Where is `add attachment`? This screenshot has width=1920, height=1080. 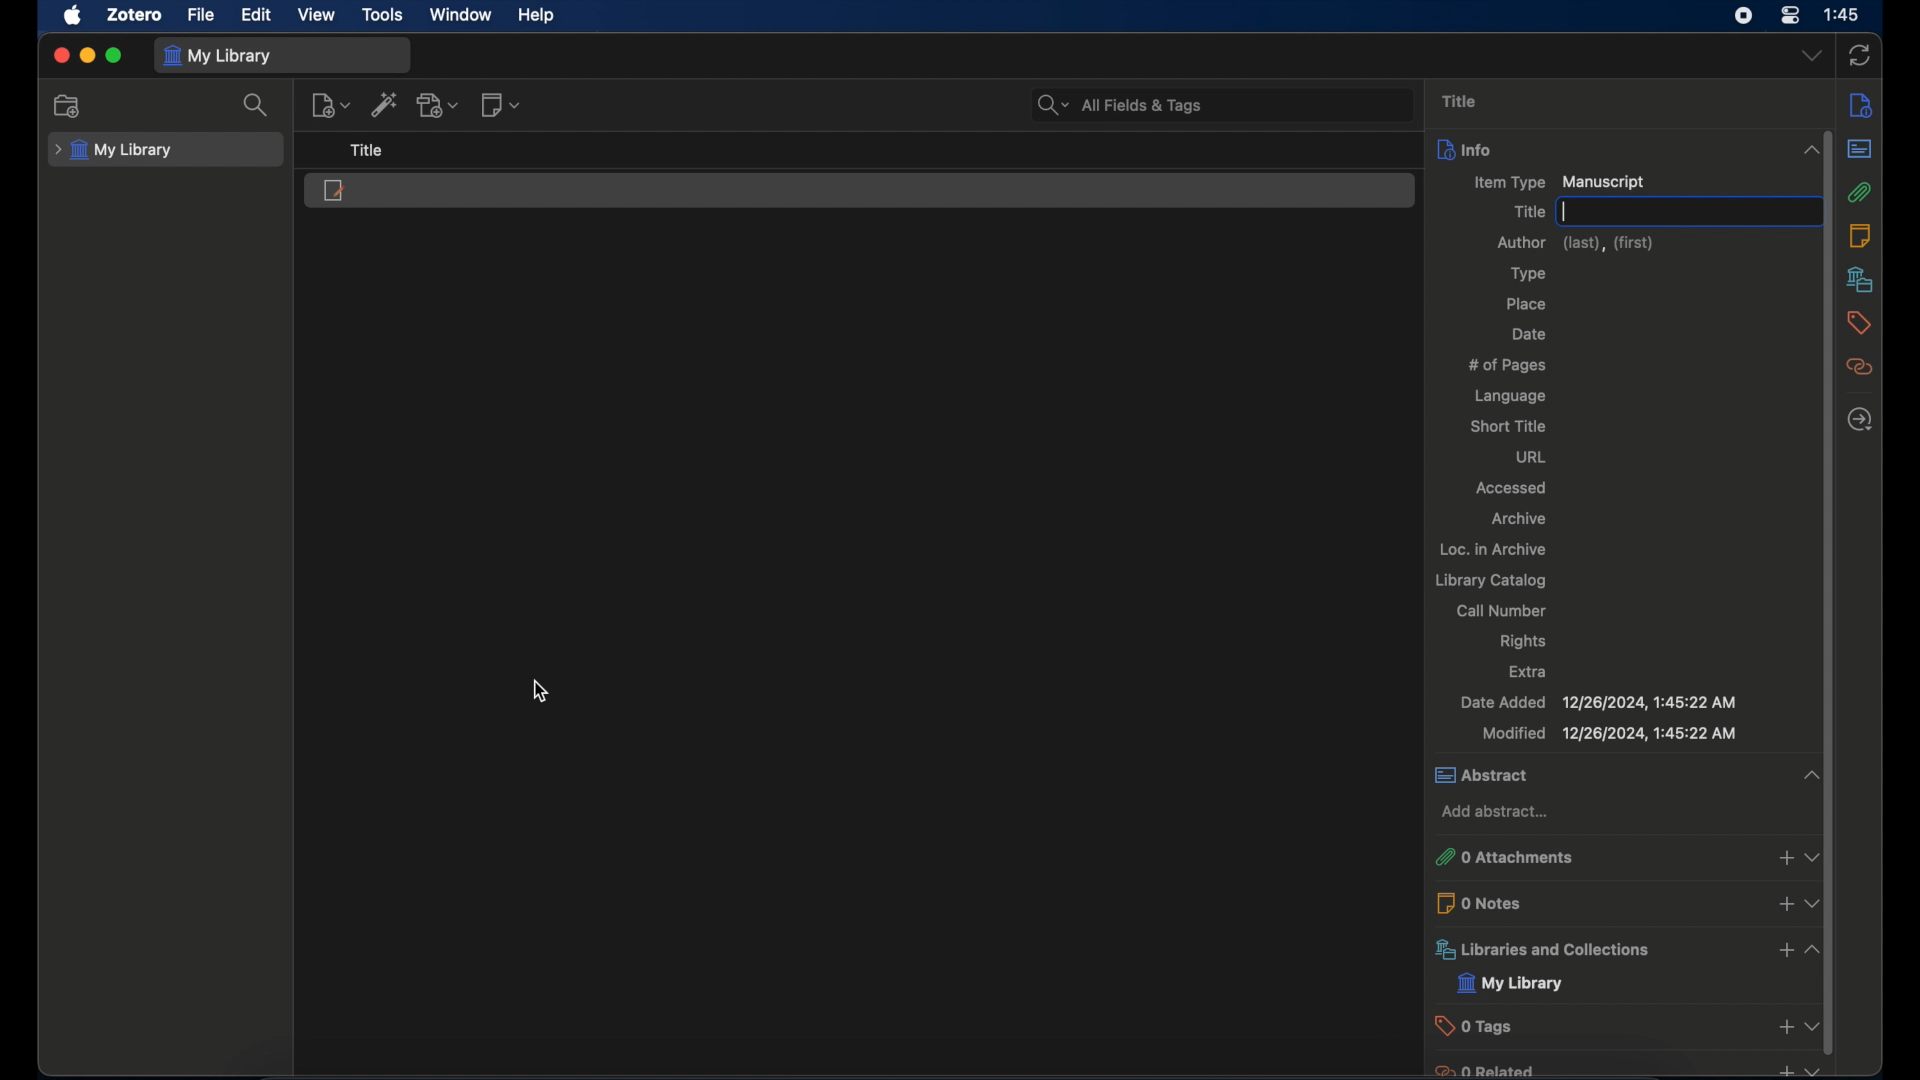
add attachment is located at coordinates (438, 104).